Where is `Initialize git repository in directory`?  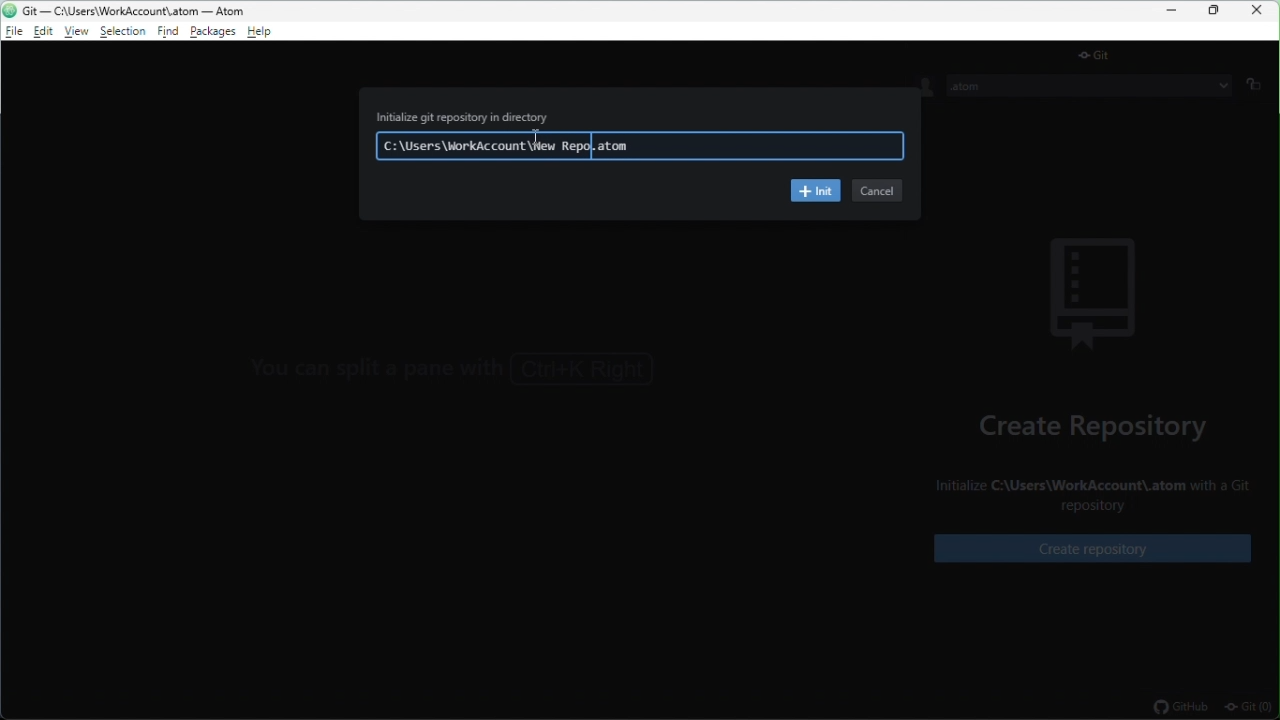 Initialize git repository in directory is located at coordinates (463, 113).